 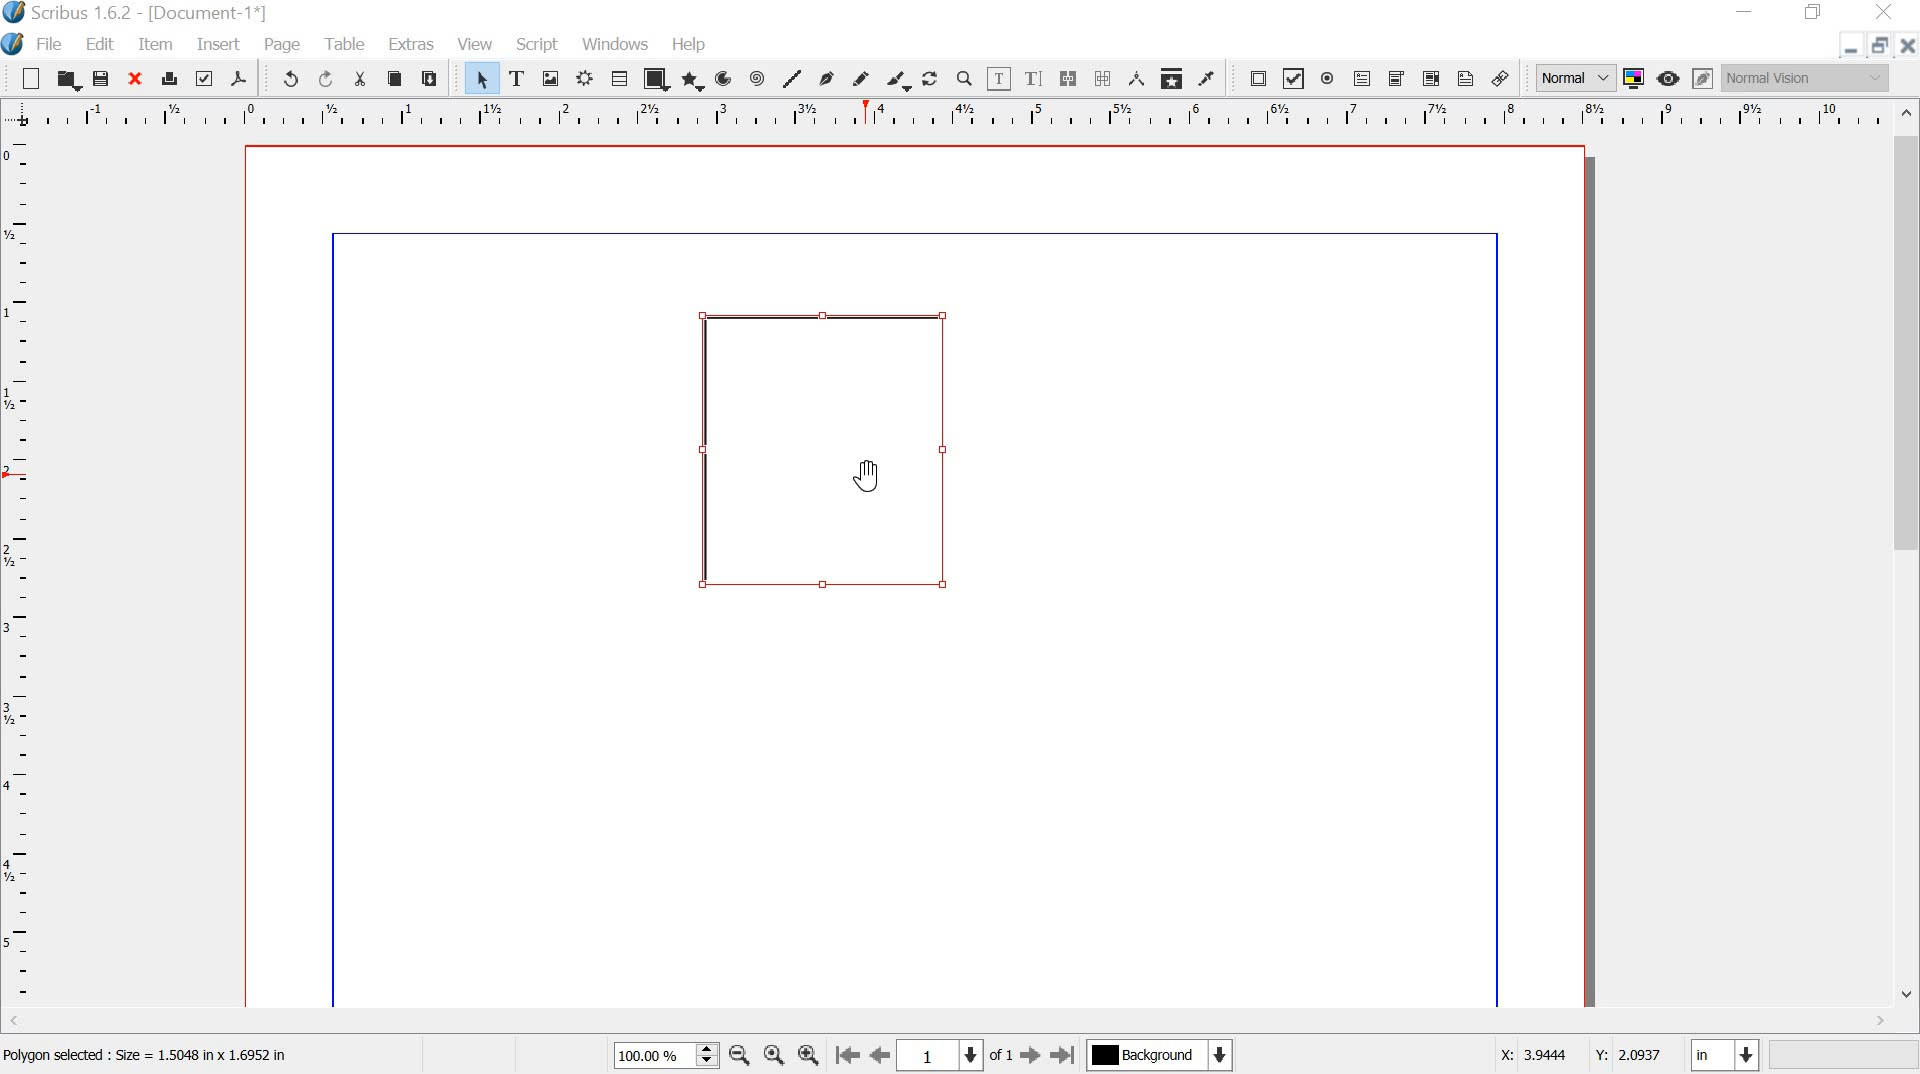 What do you see at coordinates (283, 77) in the screenshot?
I see `undo` at bounding box center [283, 77].